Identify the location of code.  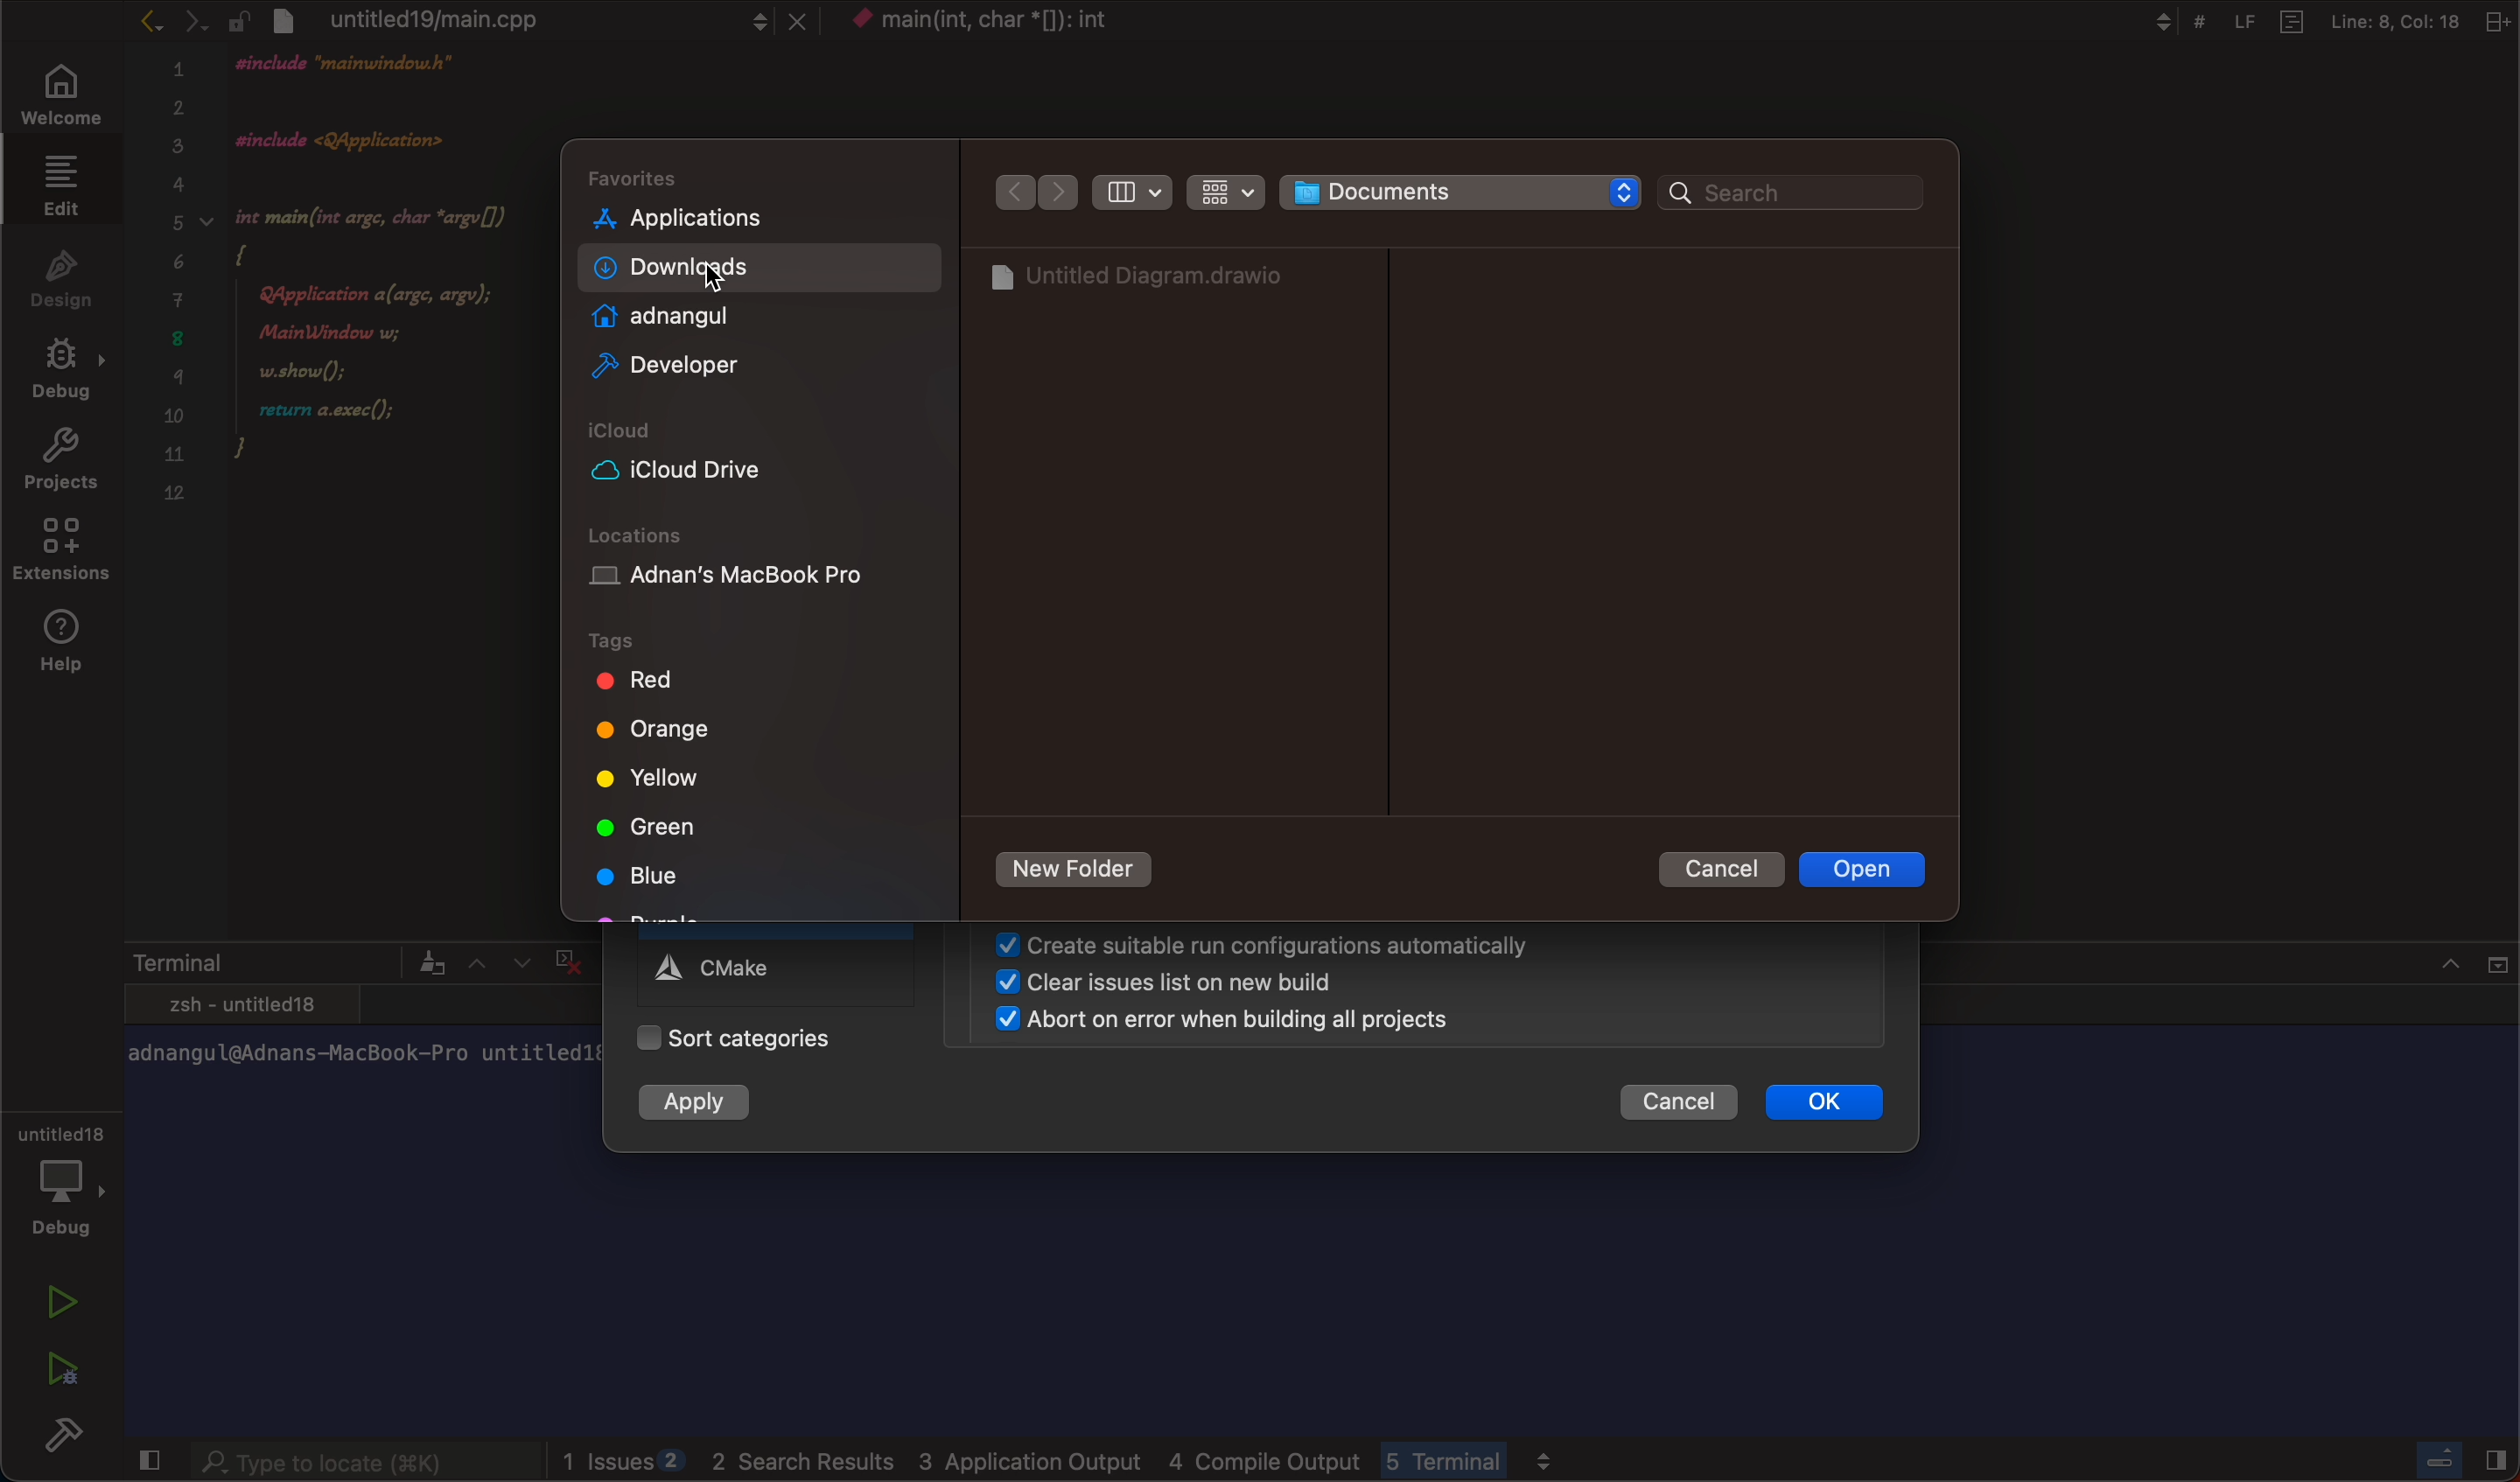
(350, 277).